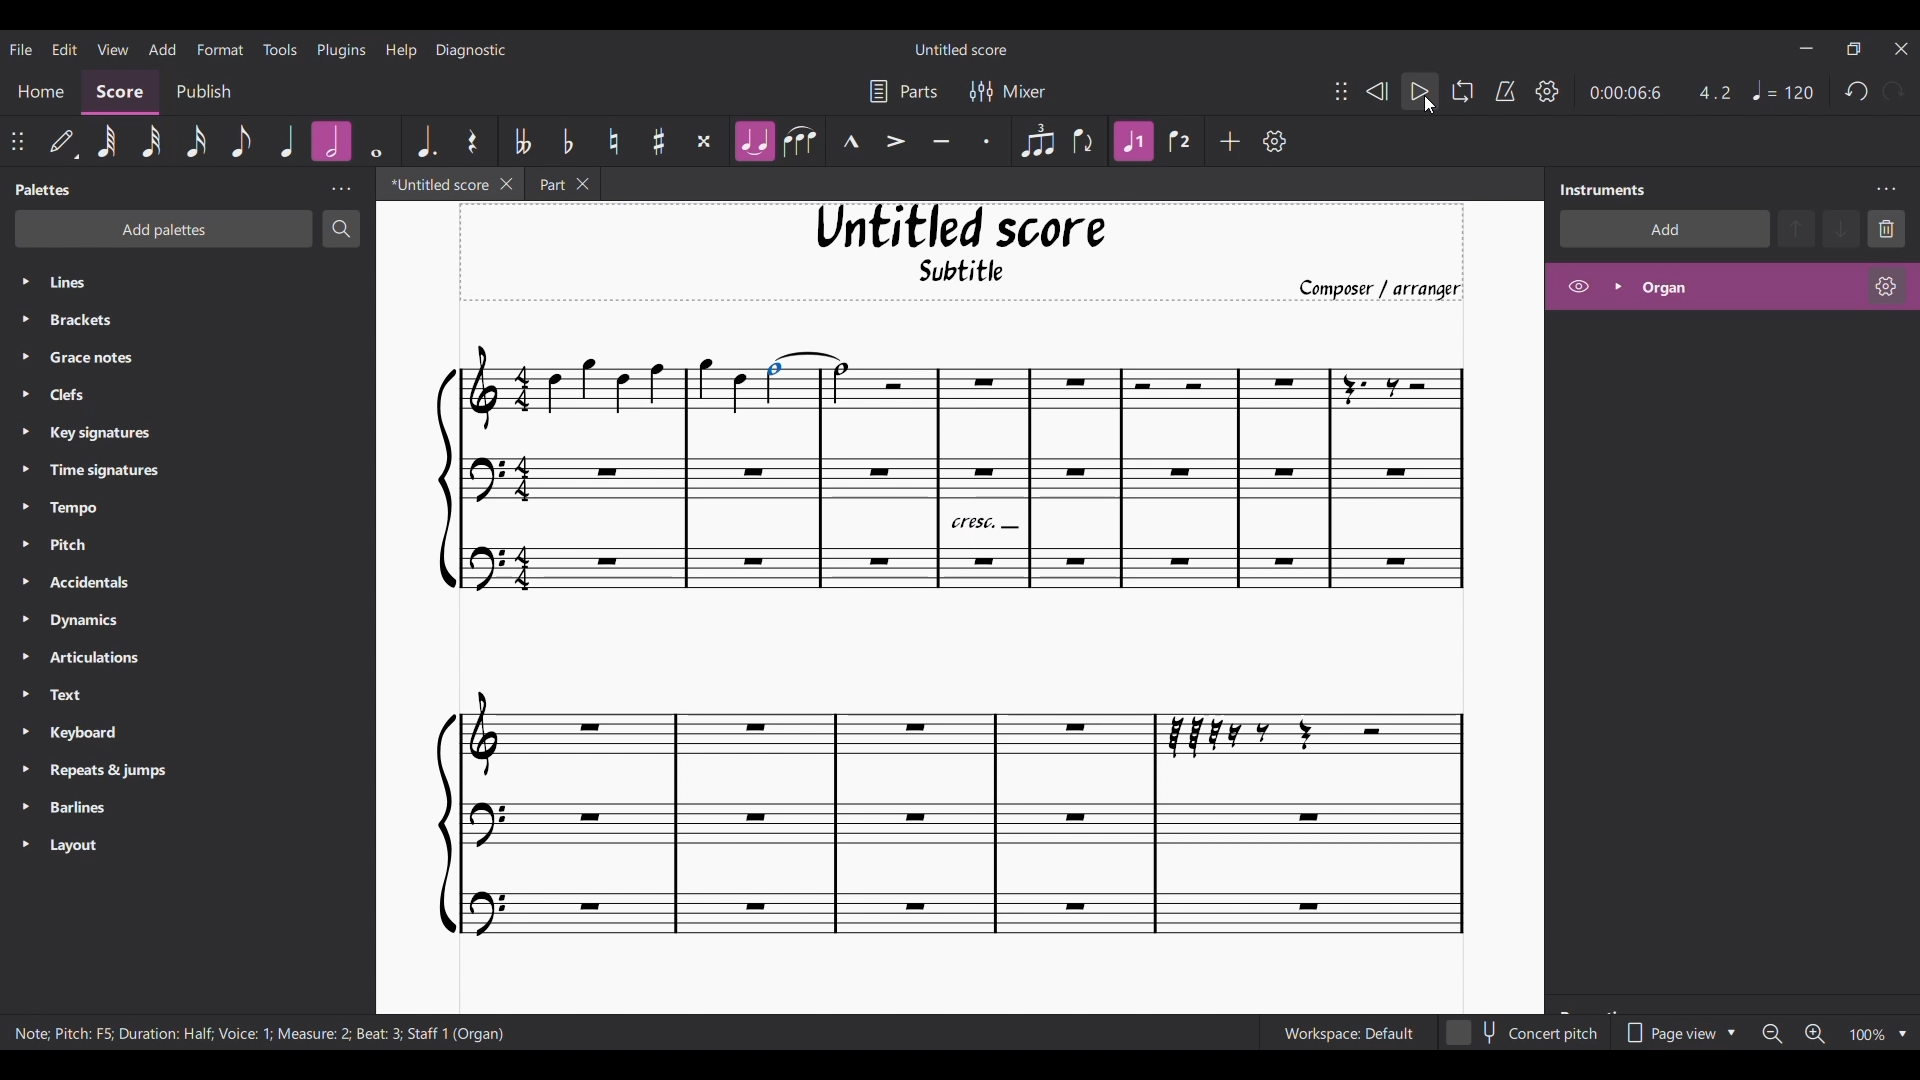 Image resolution: width=1920 pixels, height=1080 pixels. I want to click on Tie, so click(754, 141).